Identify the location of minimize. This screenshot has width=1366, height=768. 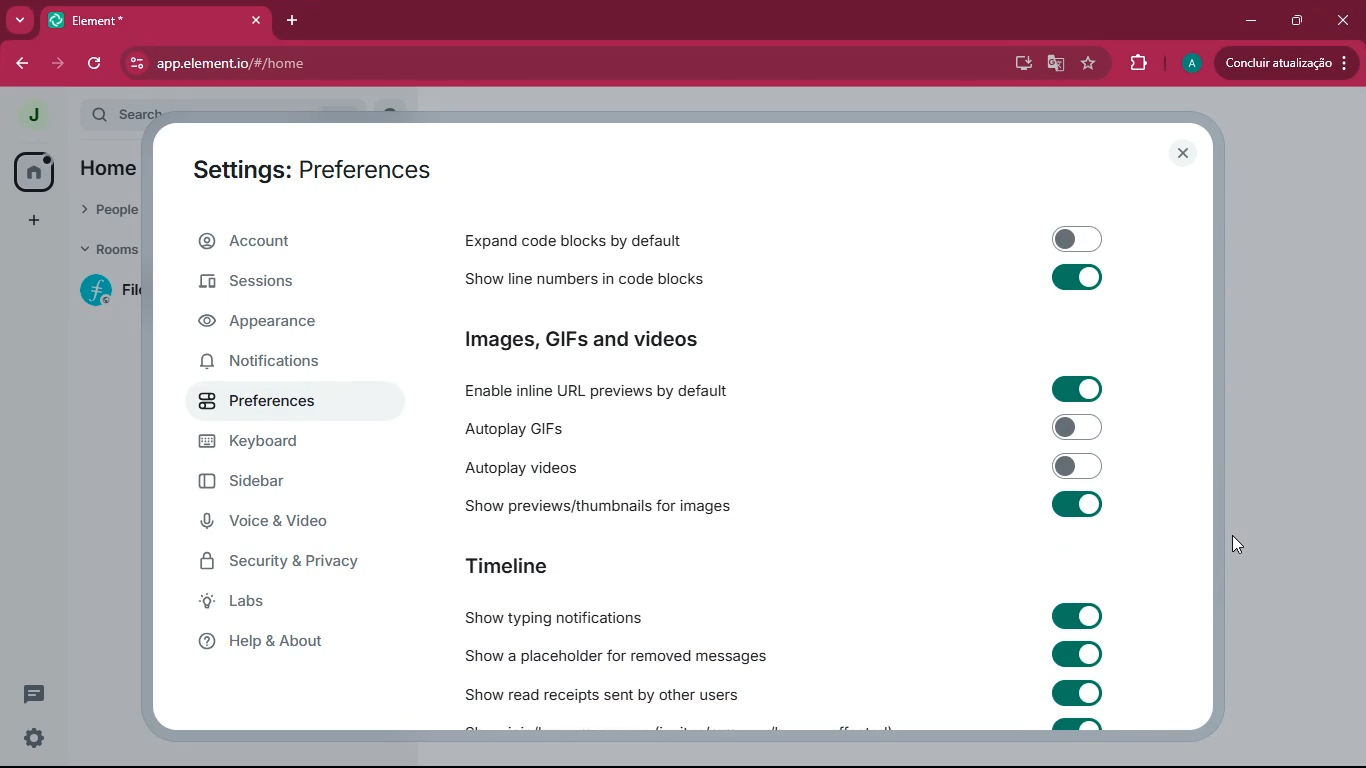
(1250, 22).